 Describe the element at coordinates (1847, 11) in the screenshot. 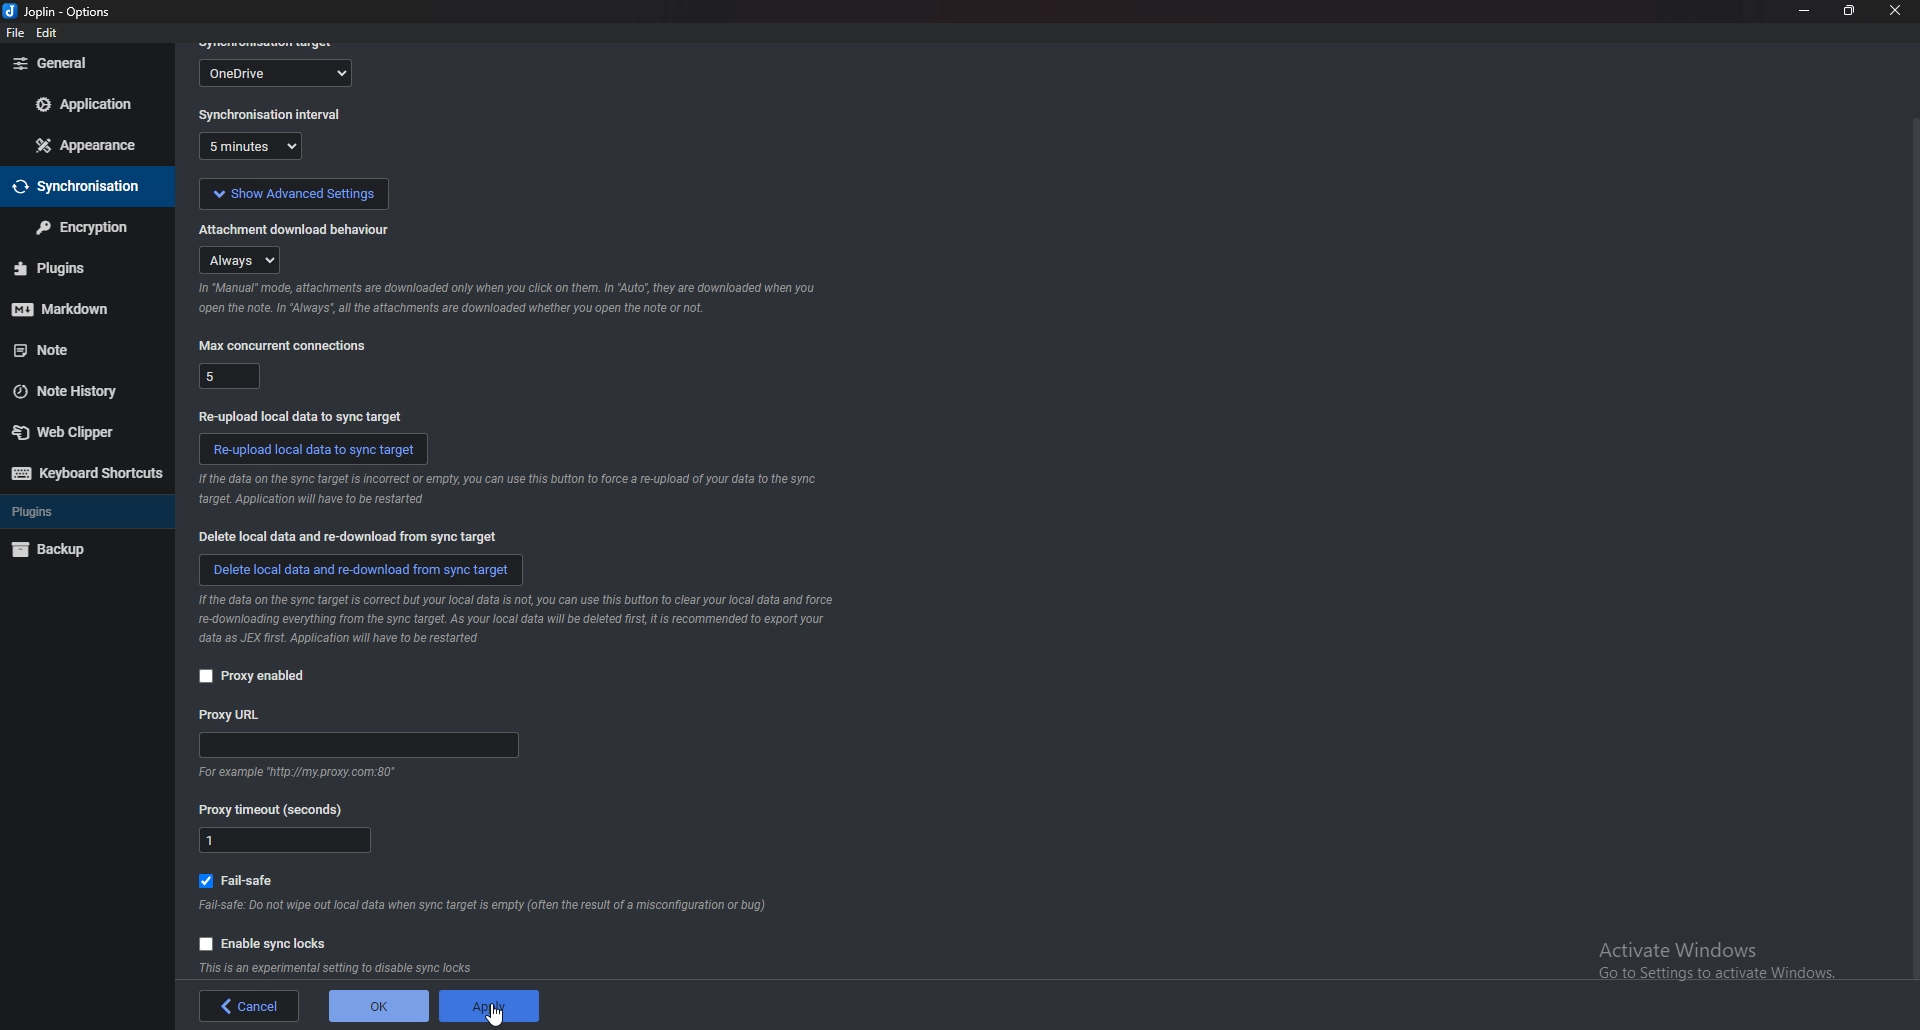

I see `resize` at that location.